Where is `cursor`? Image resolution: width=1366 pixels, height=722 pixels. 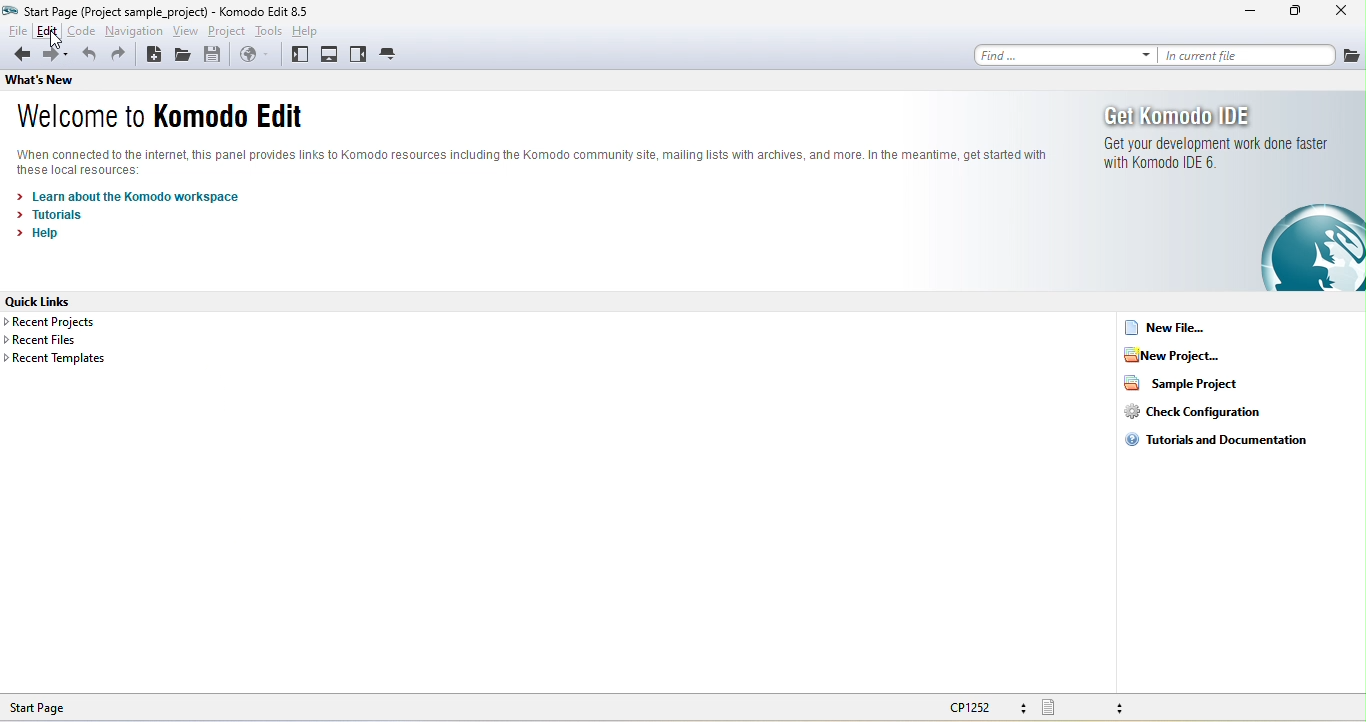 cursor is located at coordinates (57, 42).